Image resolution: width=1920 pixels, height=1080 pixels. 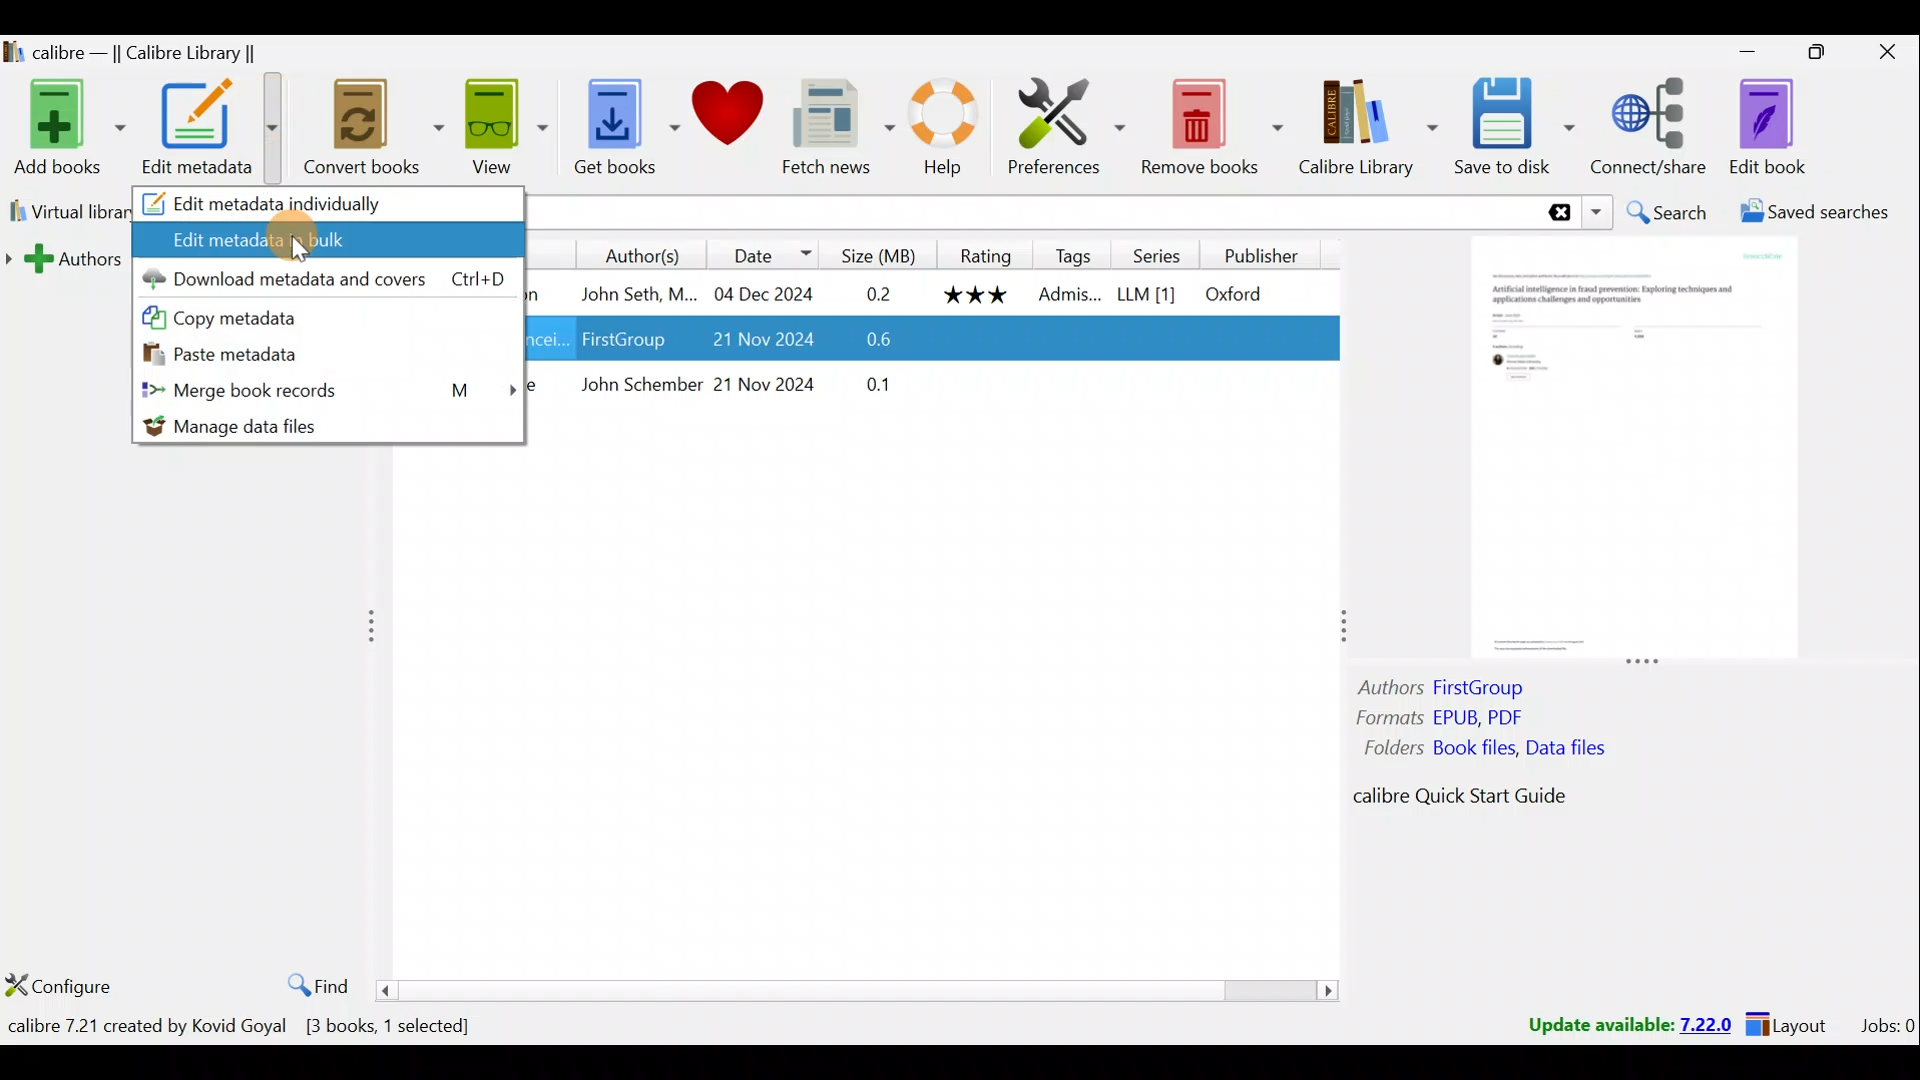 I want to click on Statistics, so click(x=277, y=1025).